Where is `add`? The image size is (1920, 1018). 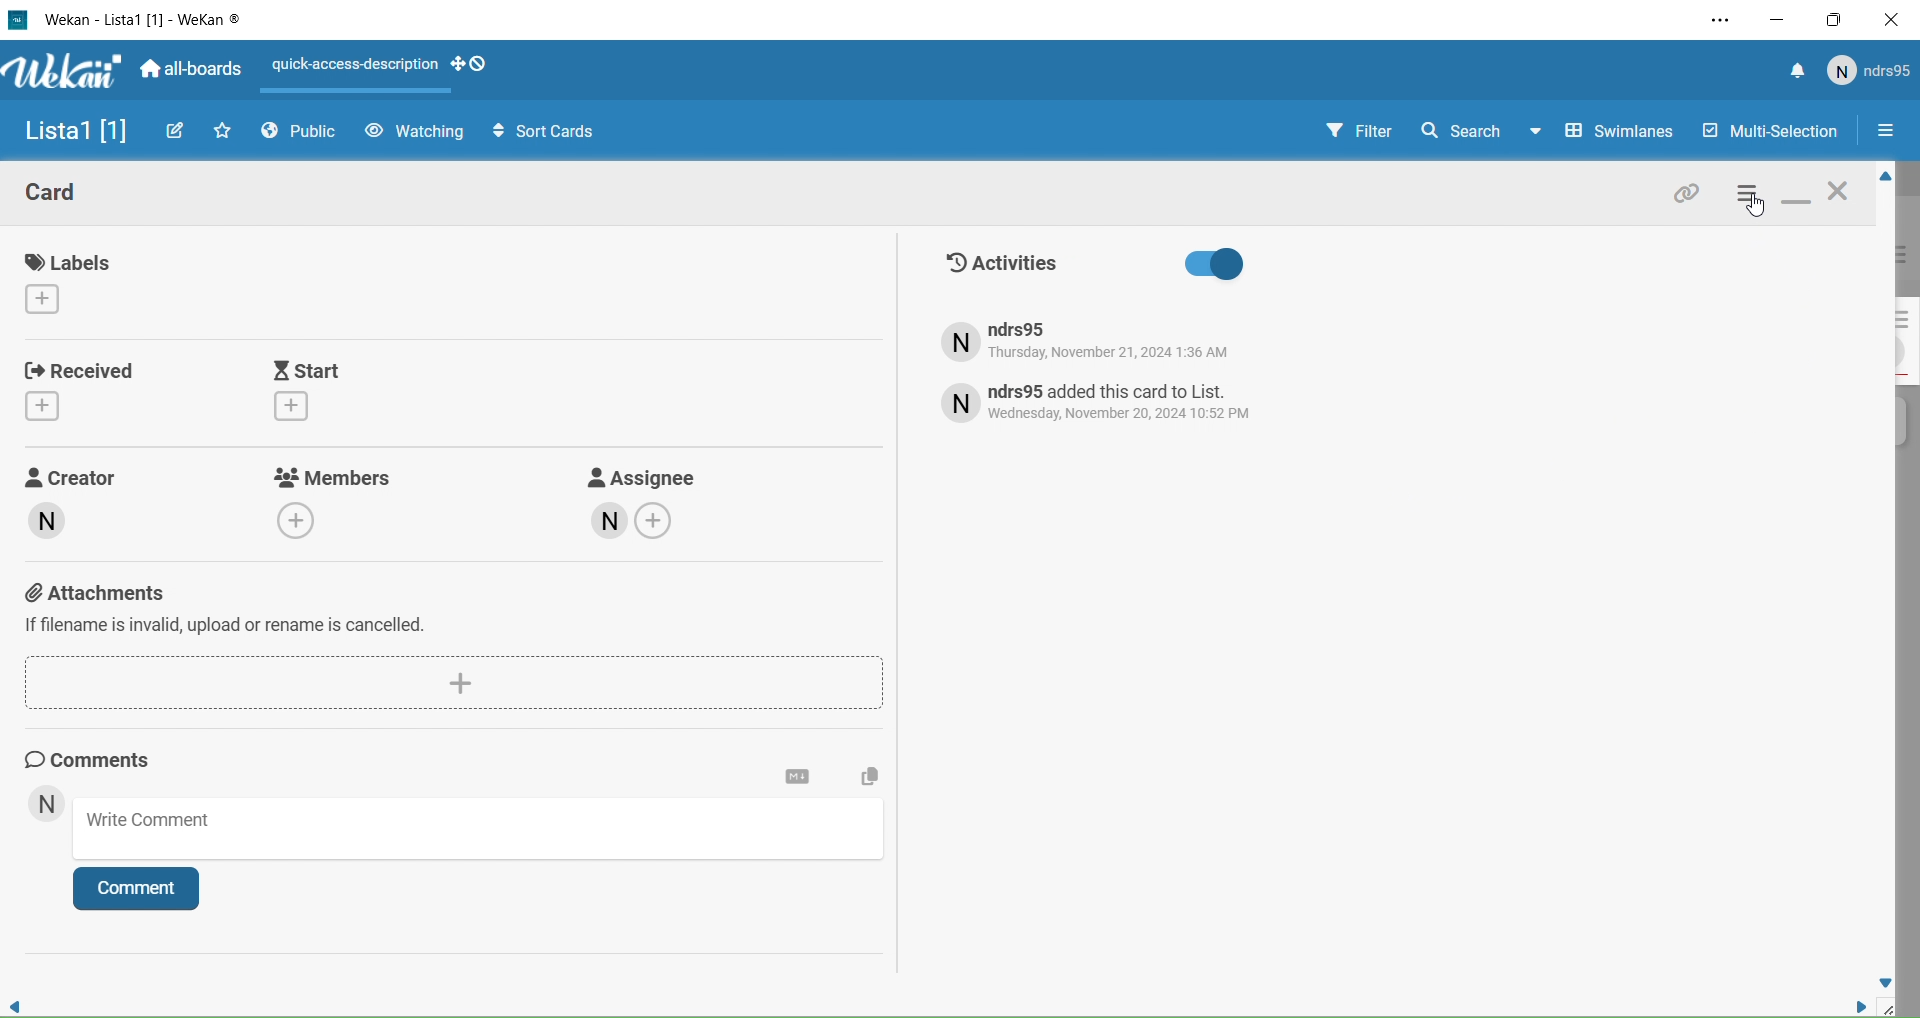 add is located at coordinates (453, 678).